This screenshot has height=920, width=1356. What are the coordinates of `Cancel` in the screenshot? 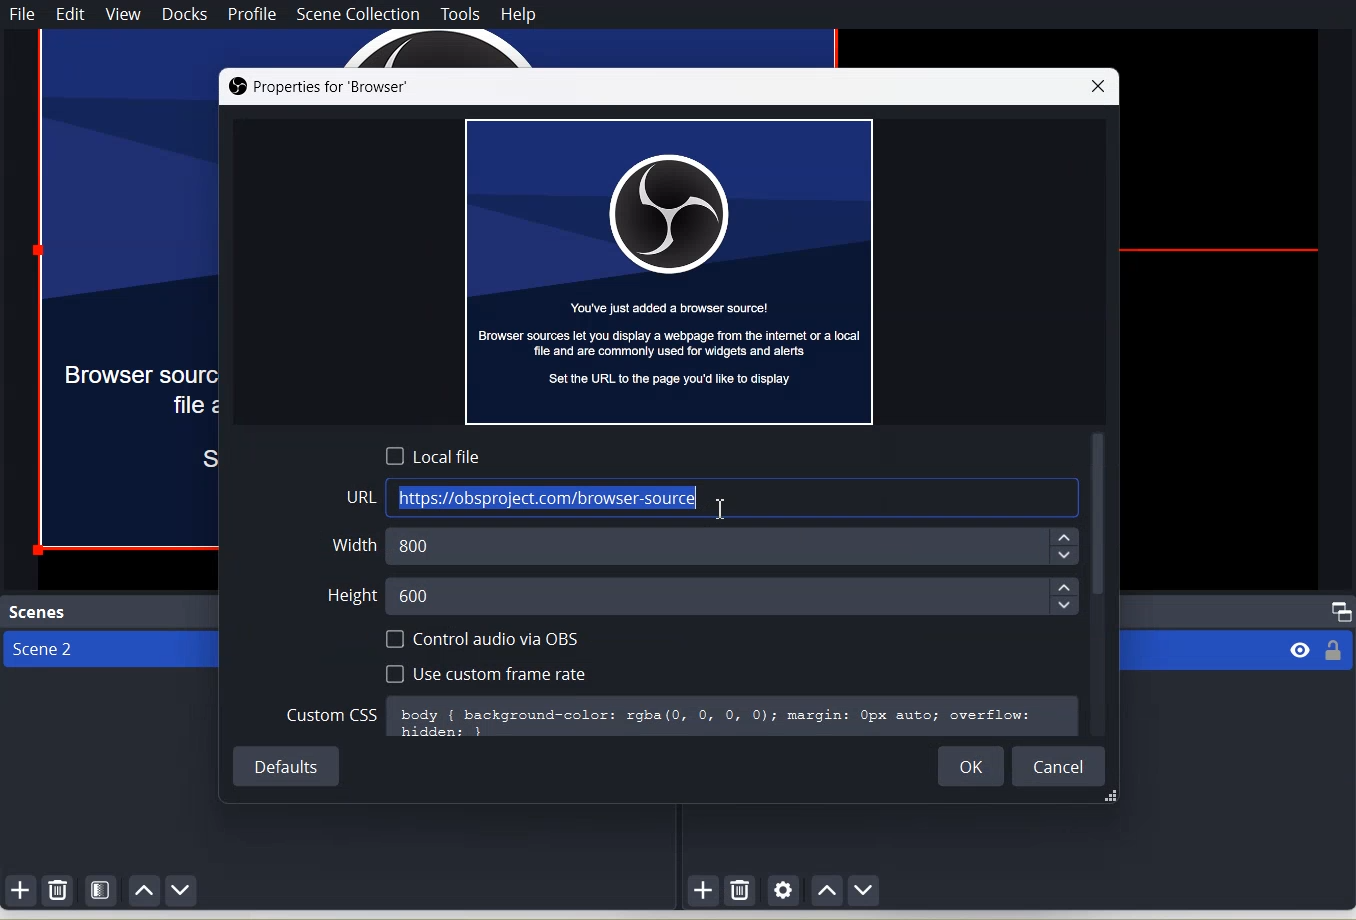 It's located at (1061, 765).